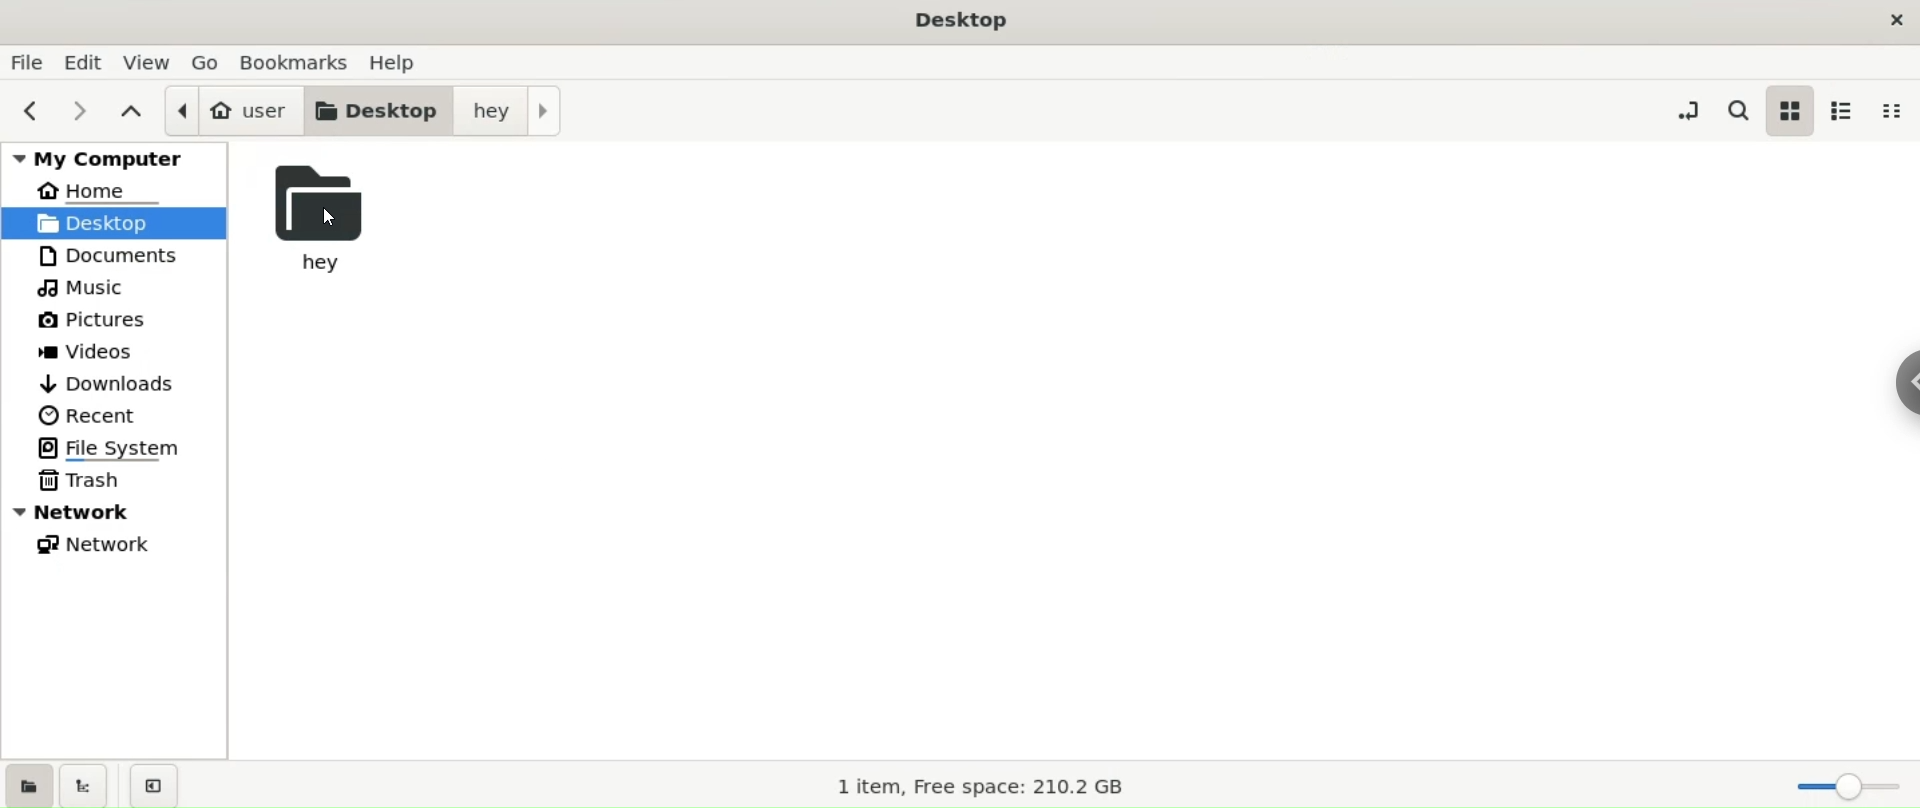 The width and height of the screenshot is (1920, 808). I want to click on hey, so click(322, 220).